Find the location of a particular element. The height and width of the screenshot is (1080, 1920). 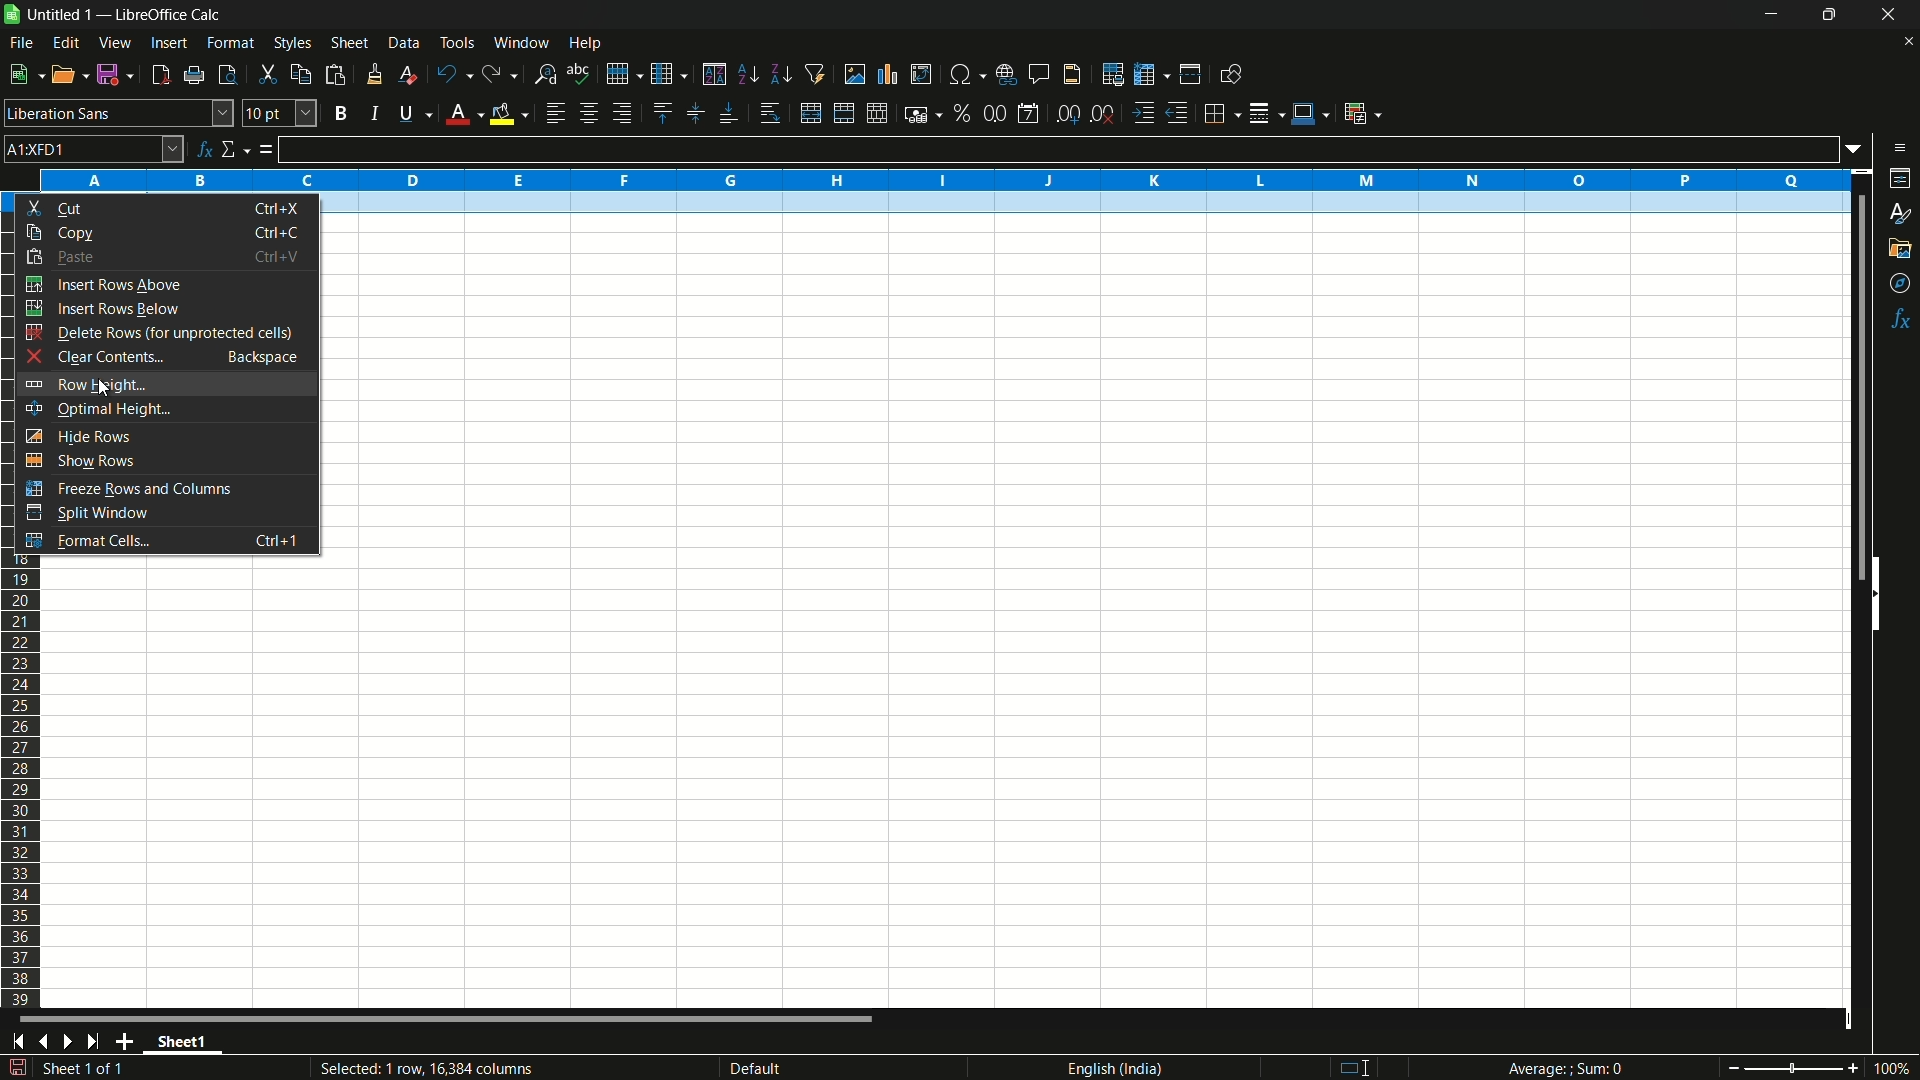

undo is located at coordinates (450, 73).